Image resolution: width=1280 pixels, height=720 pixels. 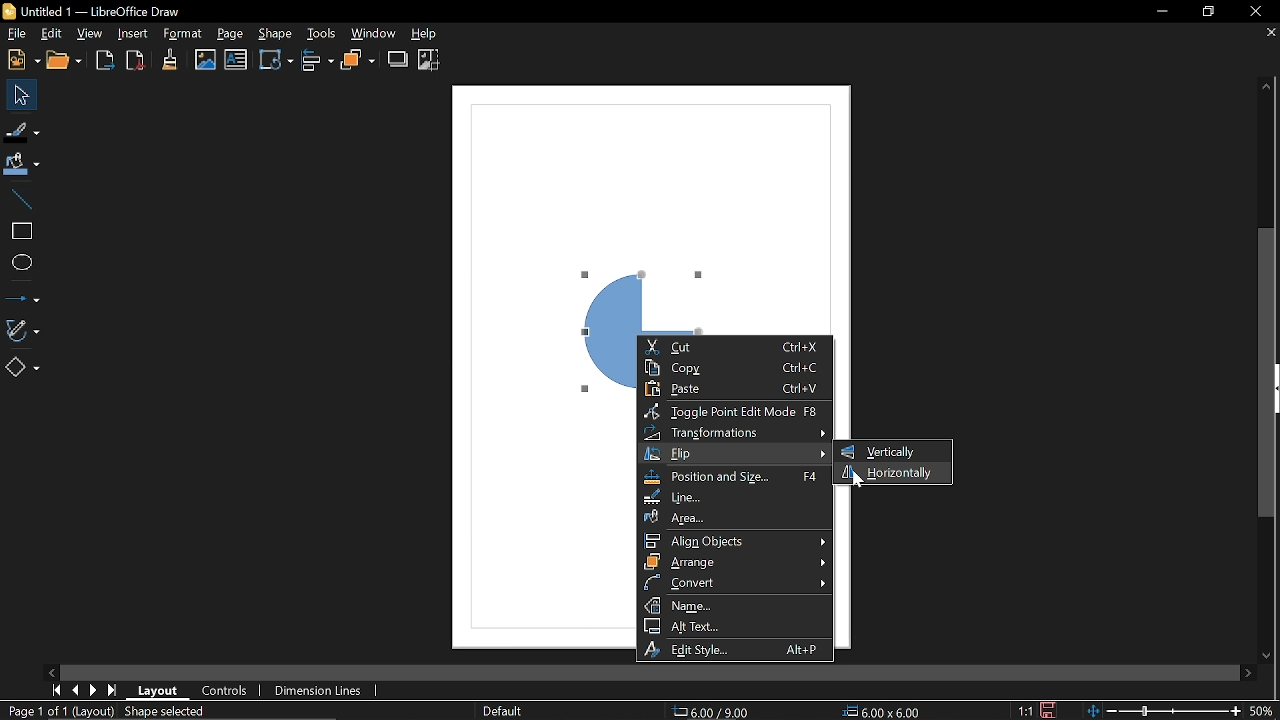 I want to click on Line, so click(x=734, y=498).